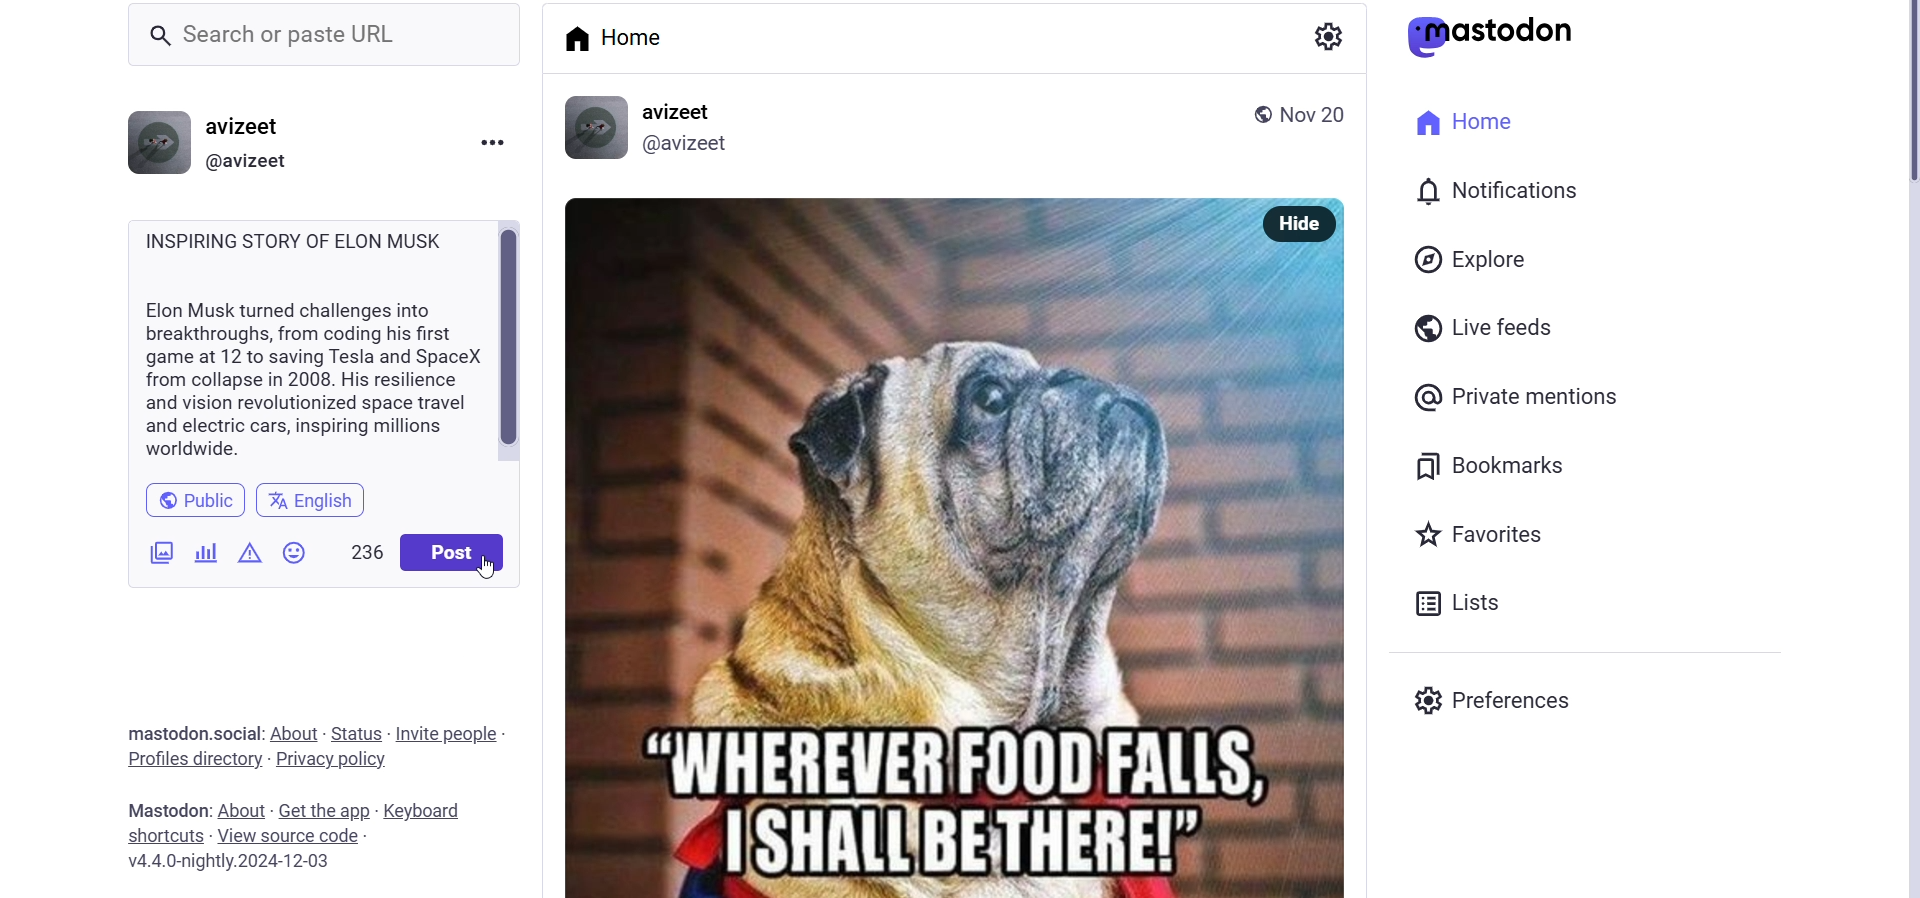  I want to click on privacy policy, so click(334, 762).